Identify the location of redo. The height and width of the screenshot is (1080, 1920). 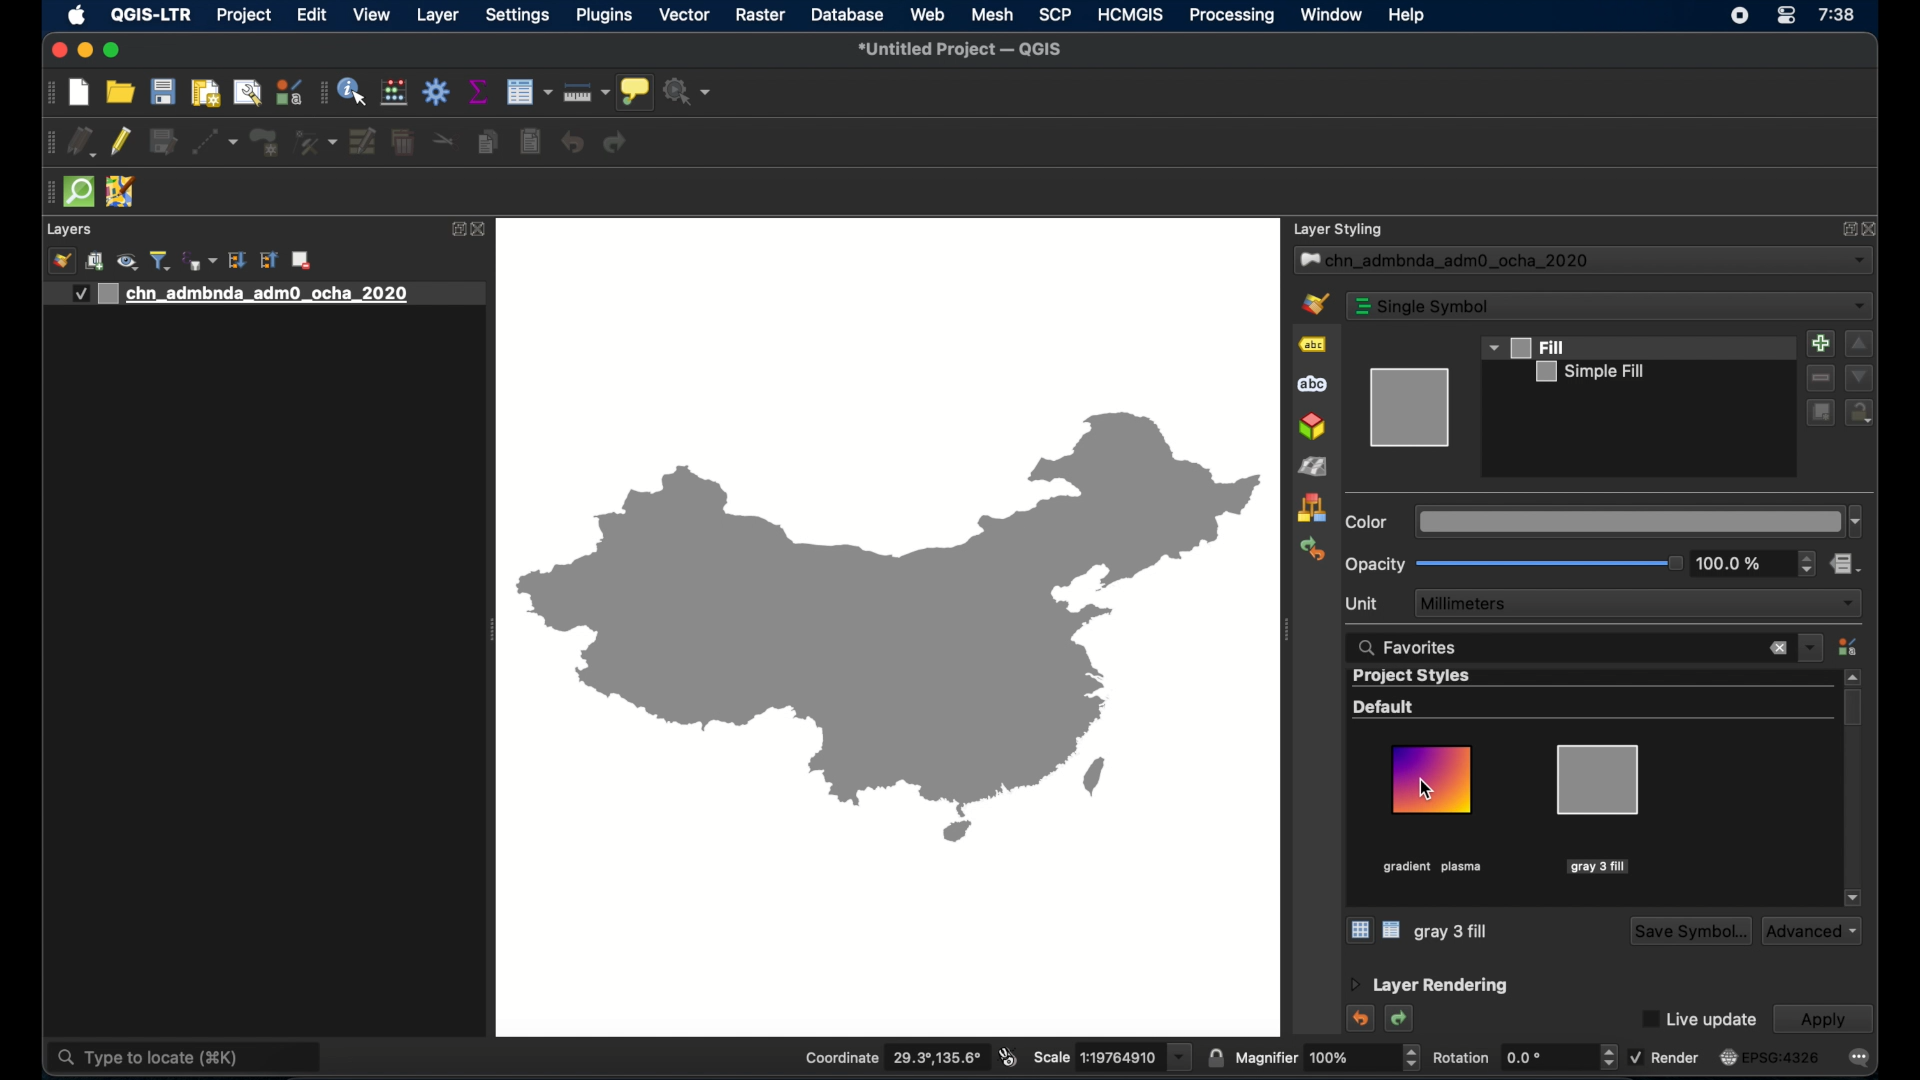
(1401, 1019).